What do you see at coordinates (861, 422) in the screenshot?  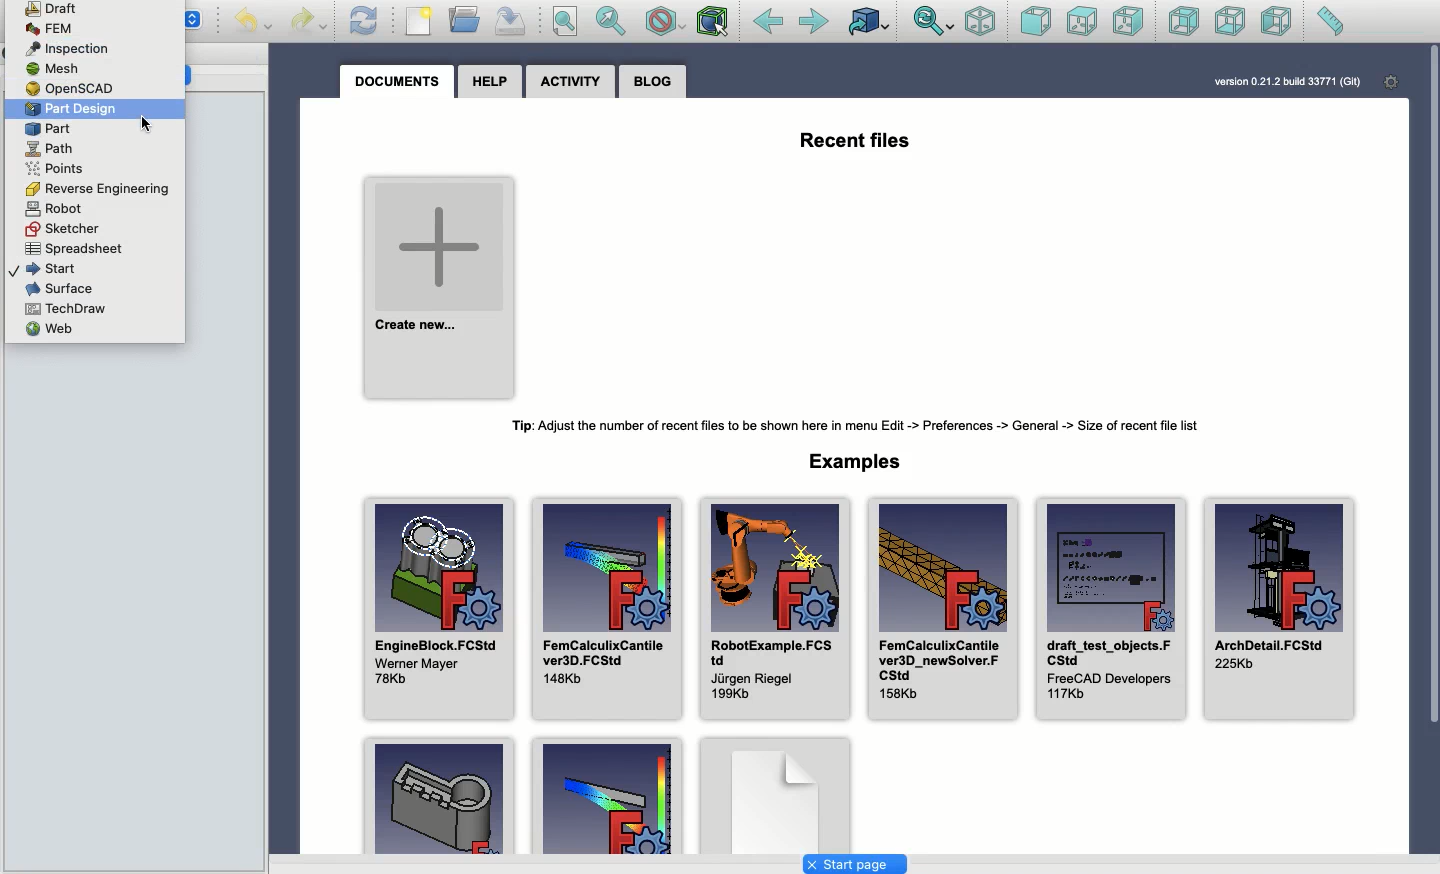 I see `Tip: Adjust the number of recent files to be shown here in menu Edit -> Preferences -> General -> Size of recent file list` at bounding box center [861, 422].